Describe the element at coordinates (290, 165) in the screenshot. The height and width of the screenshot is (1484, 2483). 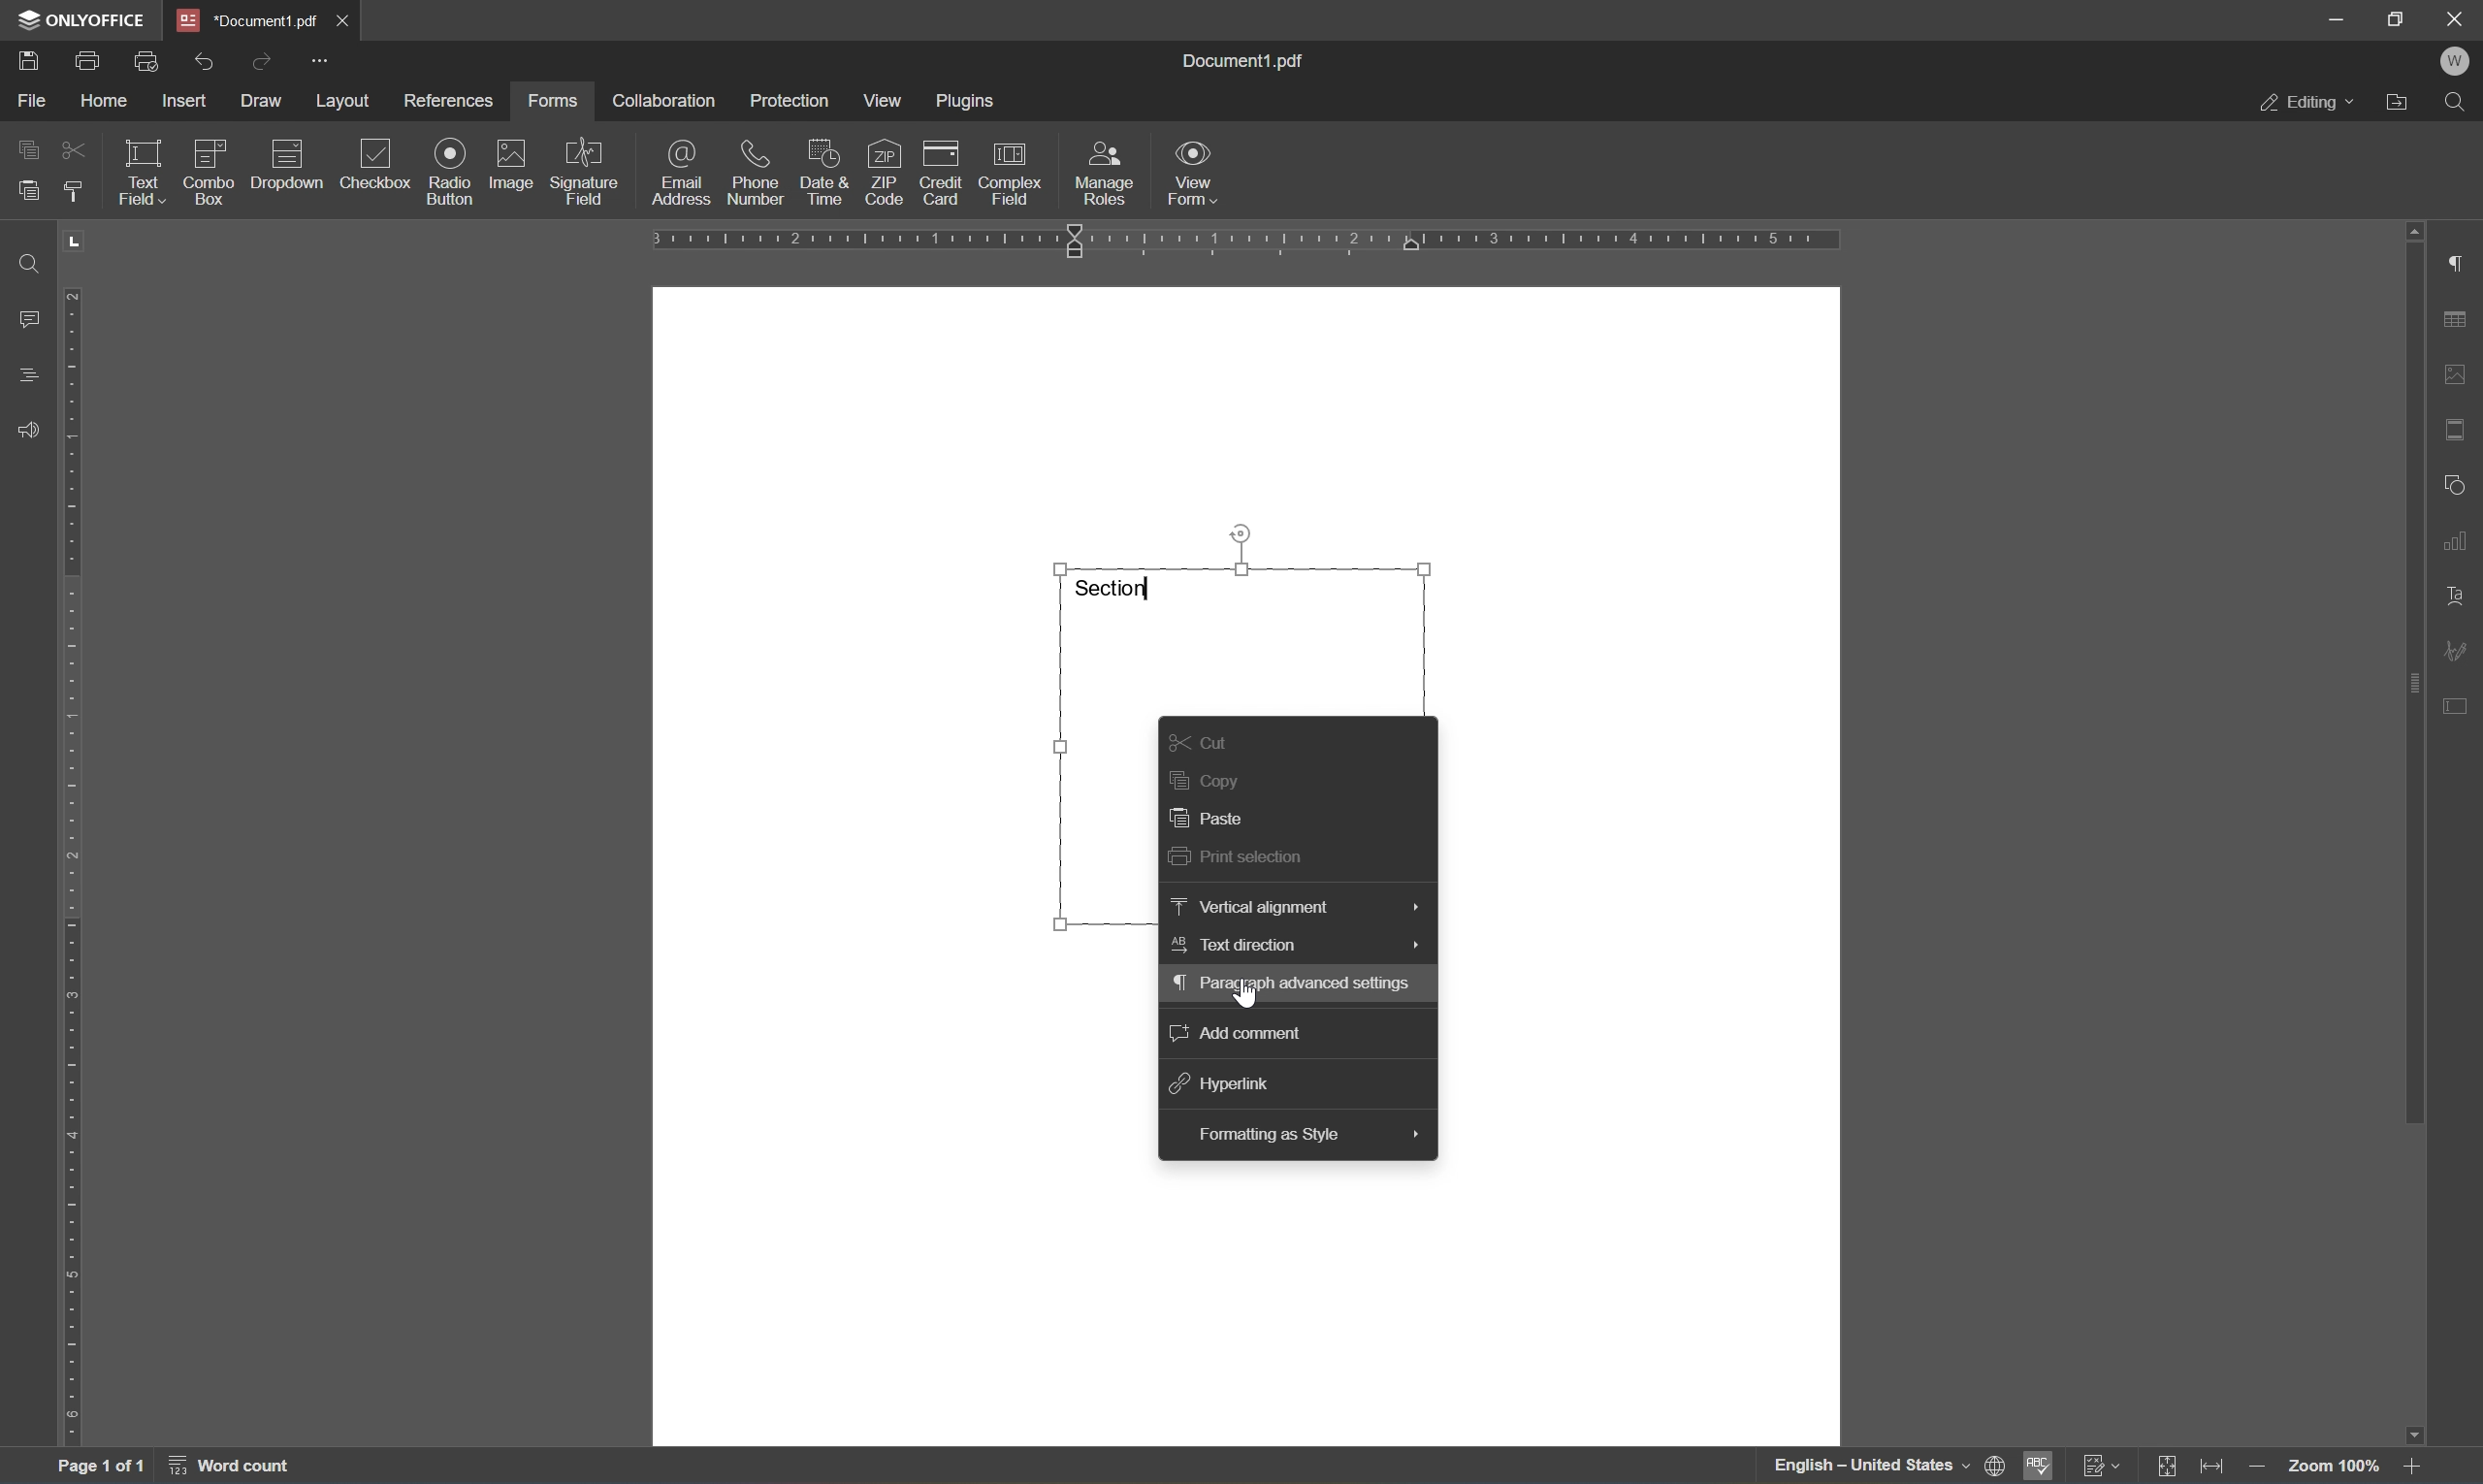
I see `dropdown` at that location.